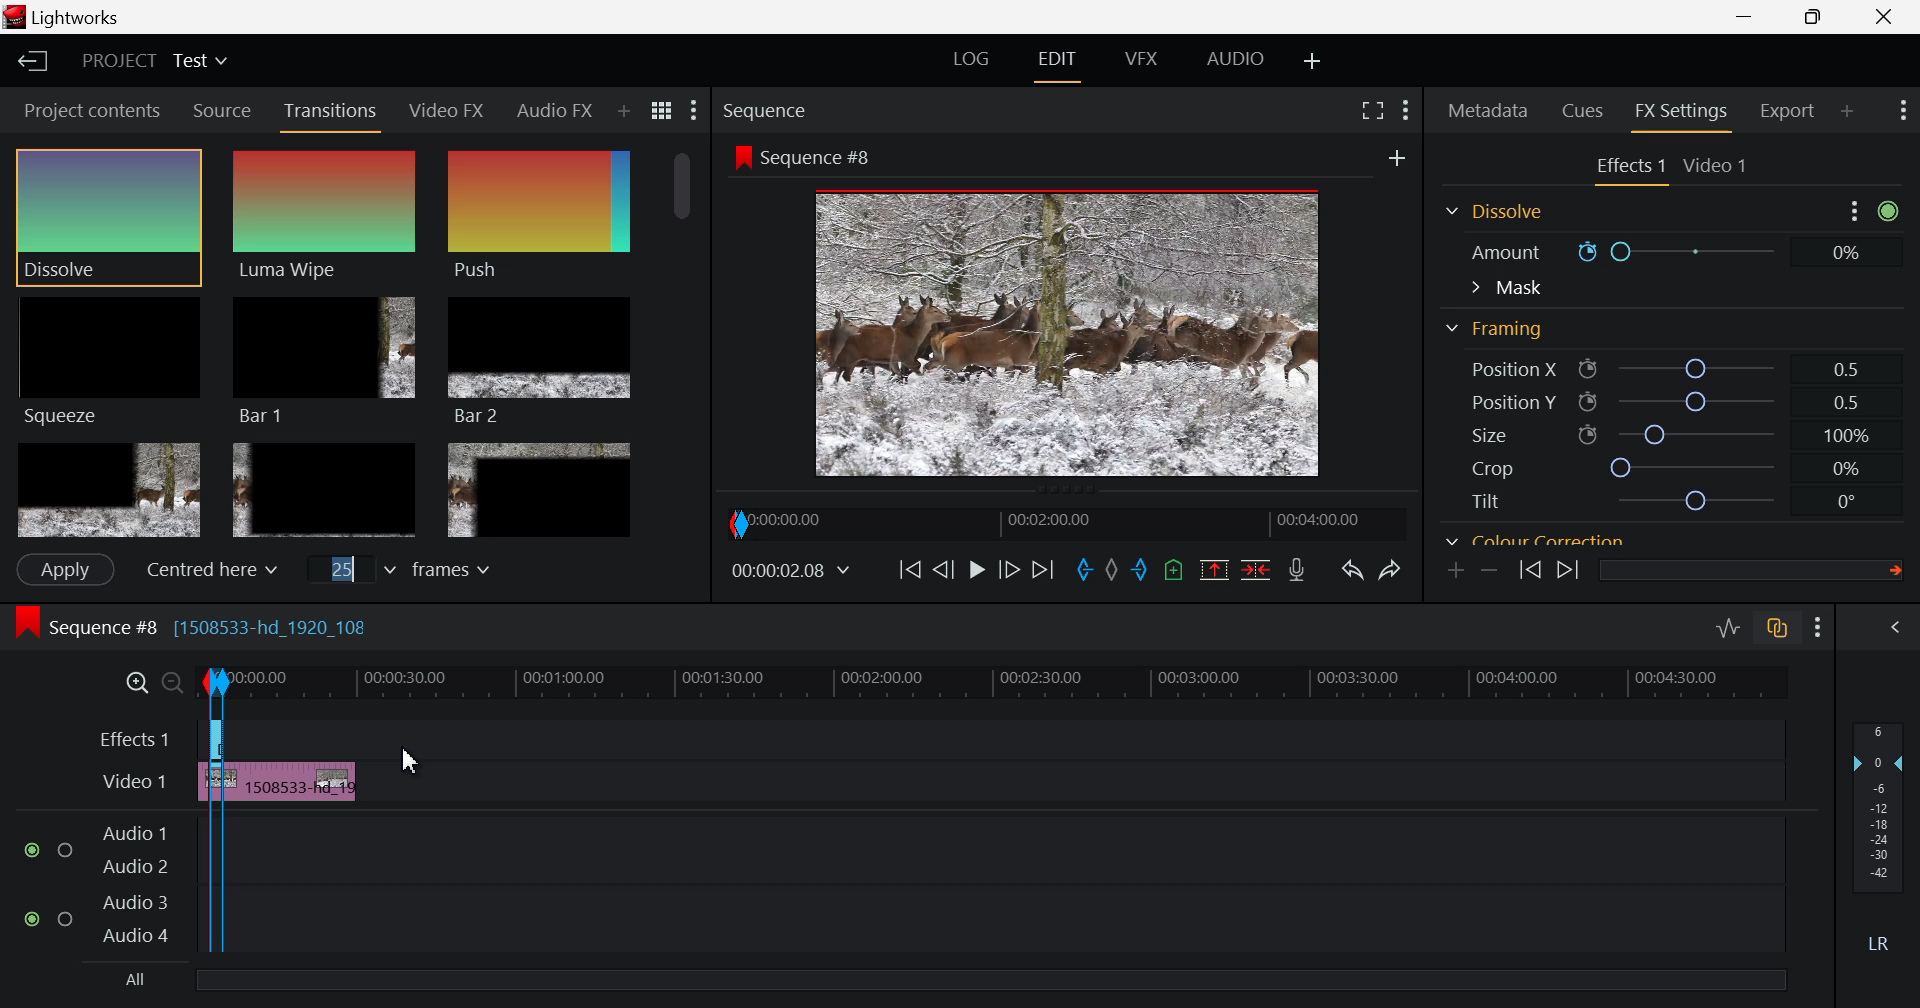  What do you see at coordinates (331, 221) in the screenshot?
I see `Dissolve Effect` at bounding box center [331, 221].